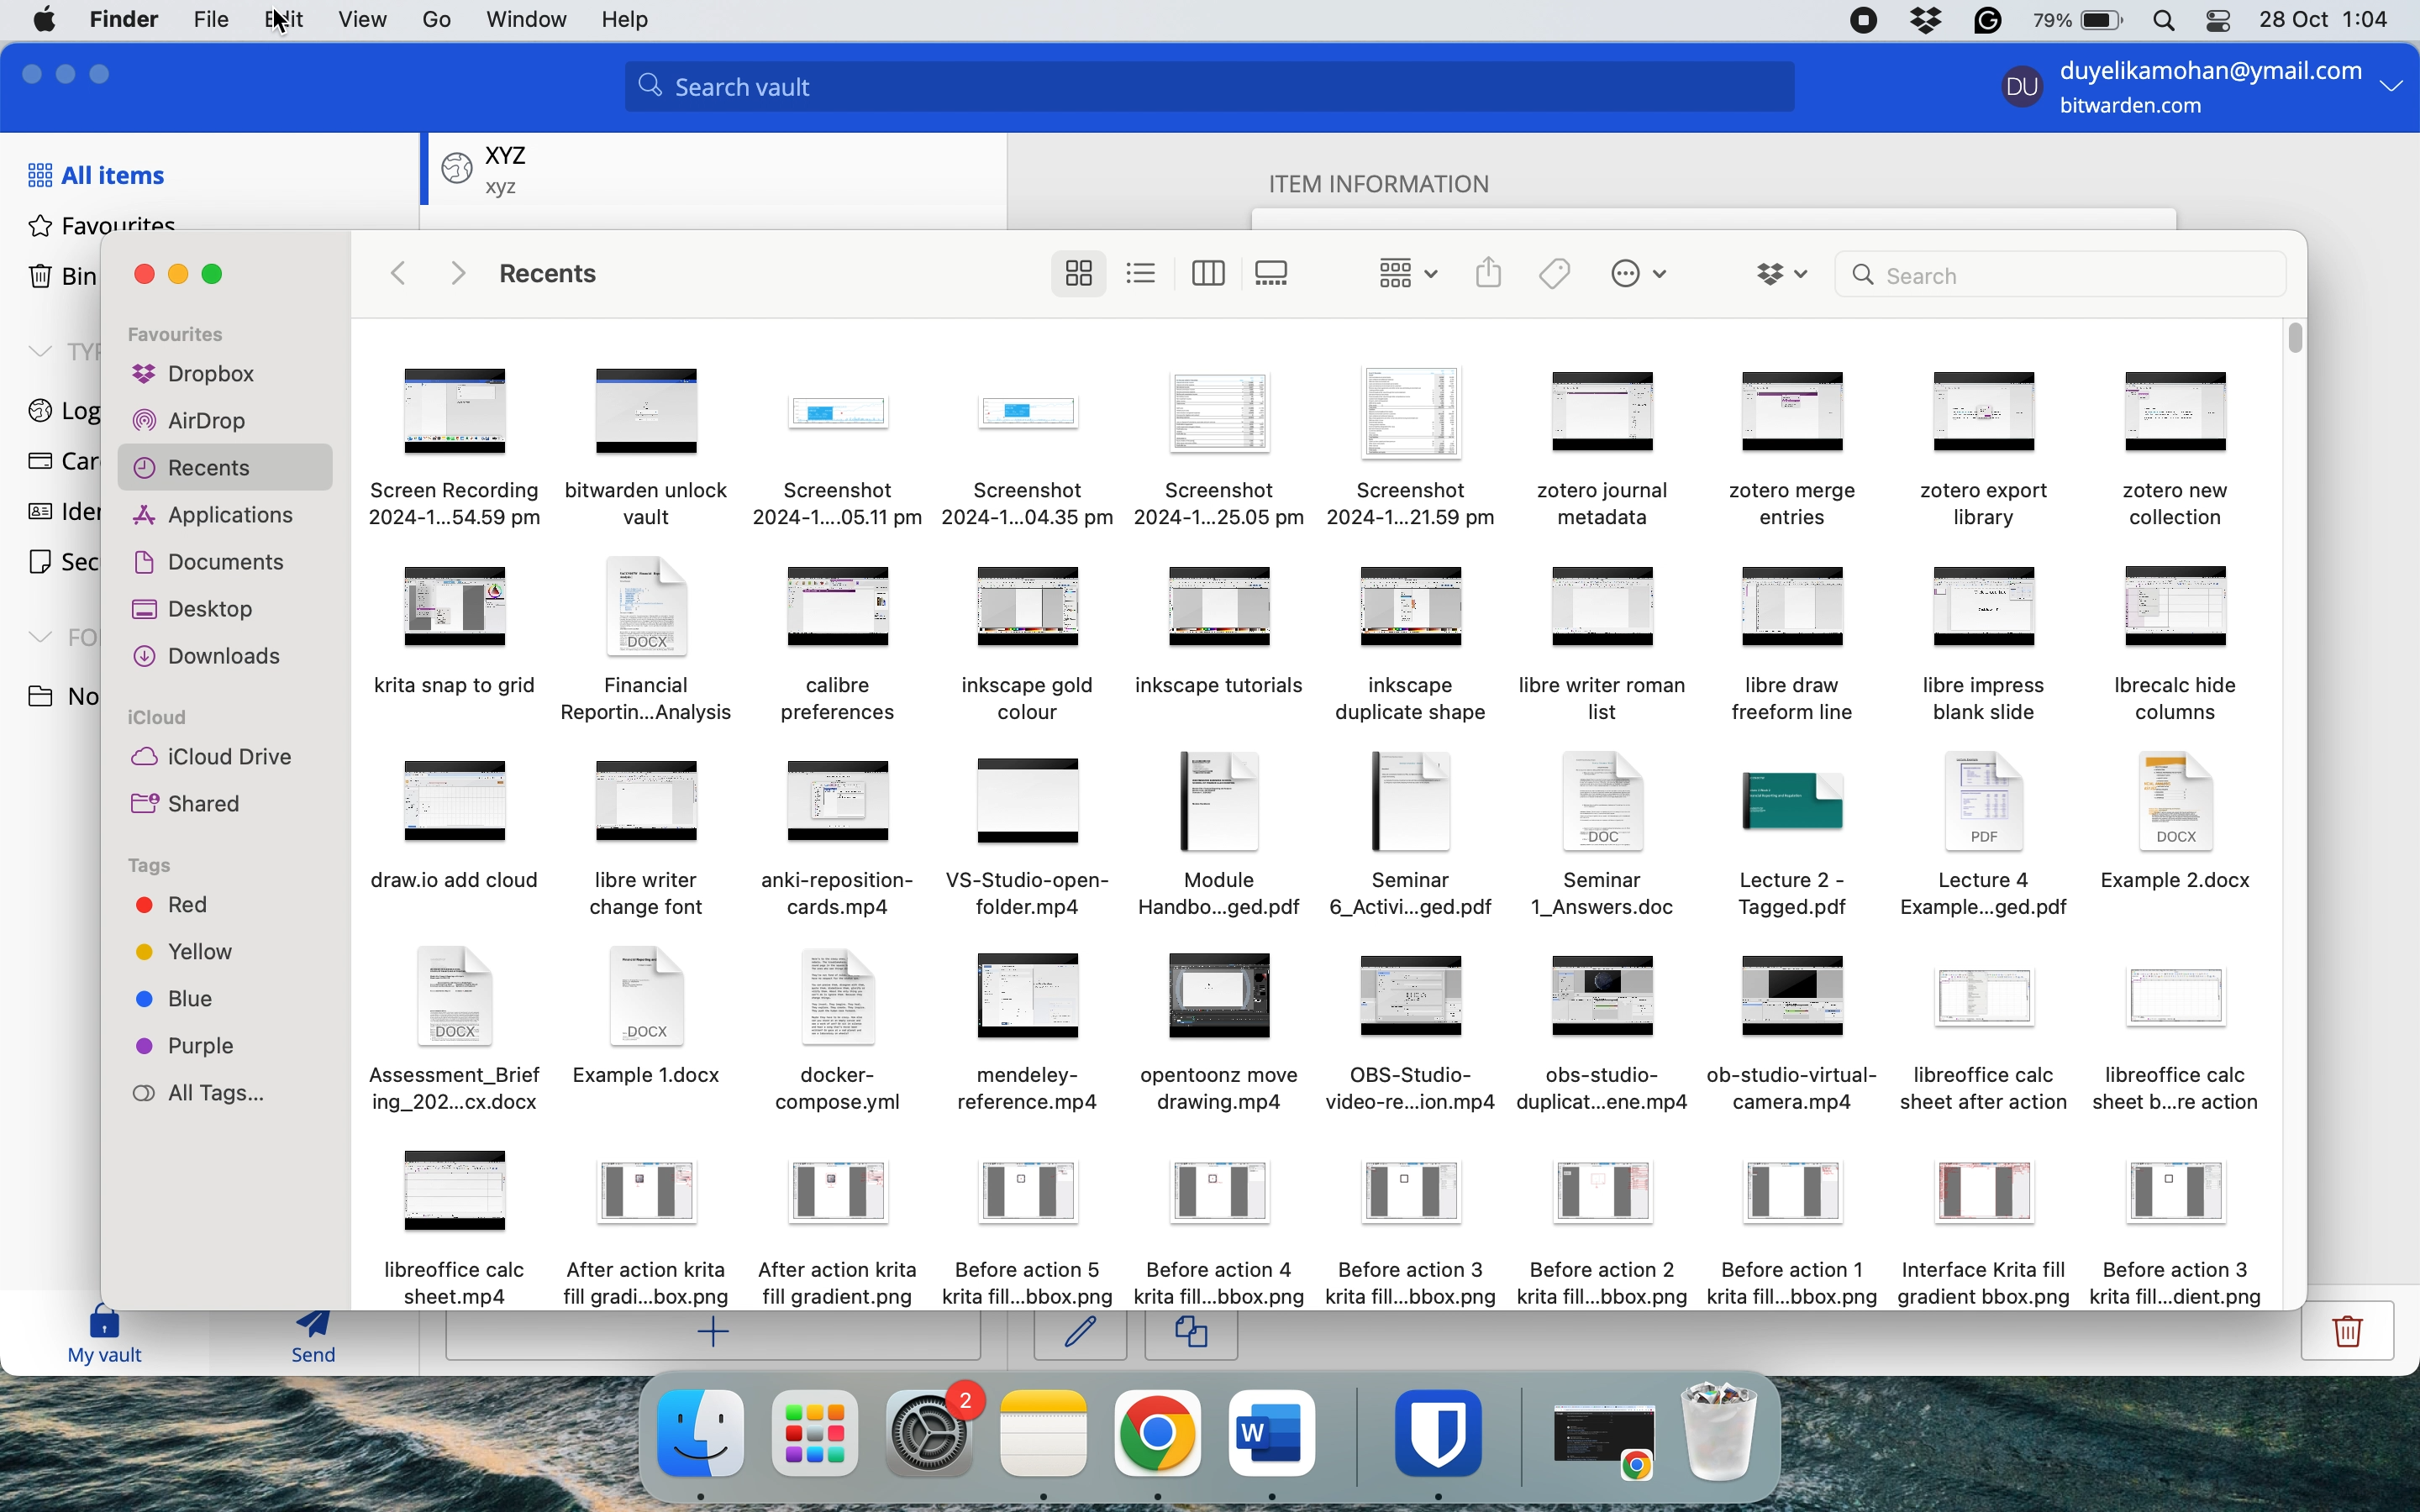  What do you see at coordinates (192, 1045) in the screenshot?
I see `purple tag` at bounding box center [192, 1045].